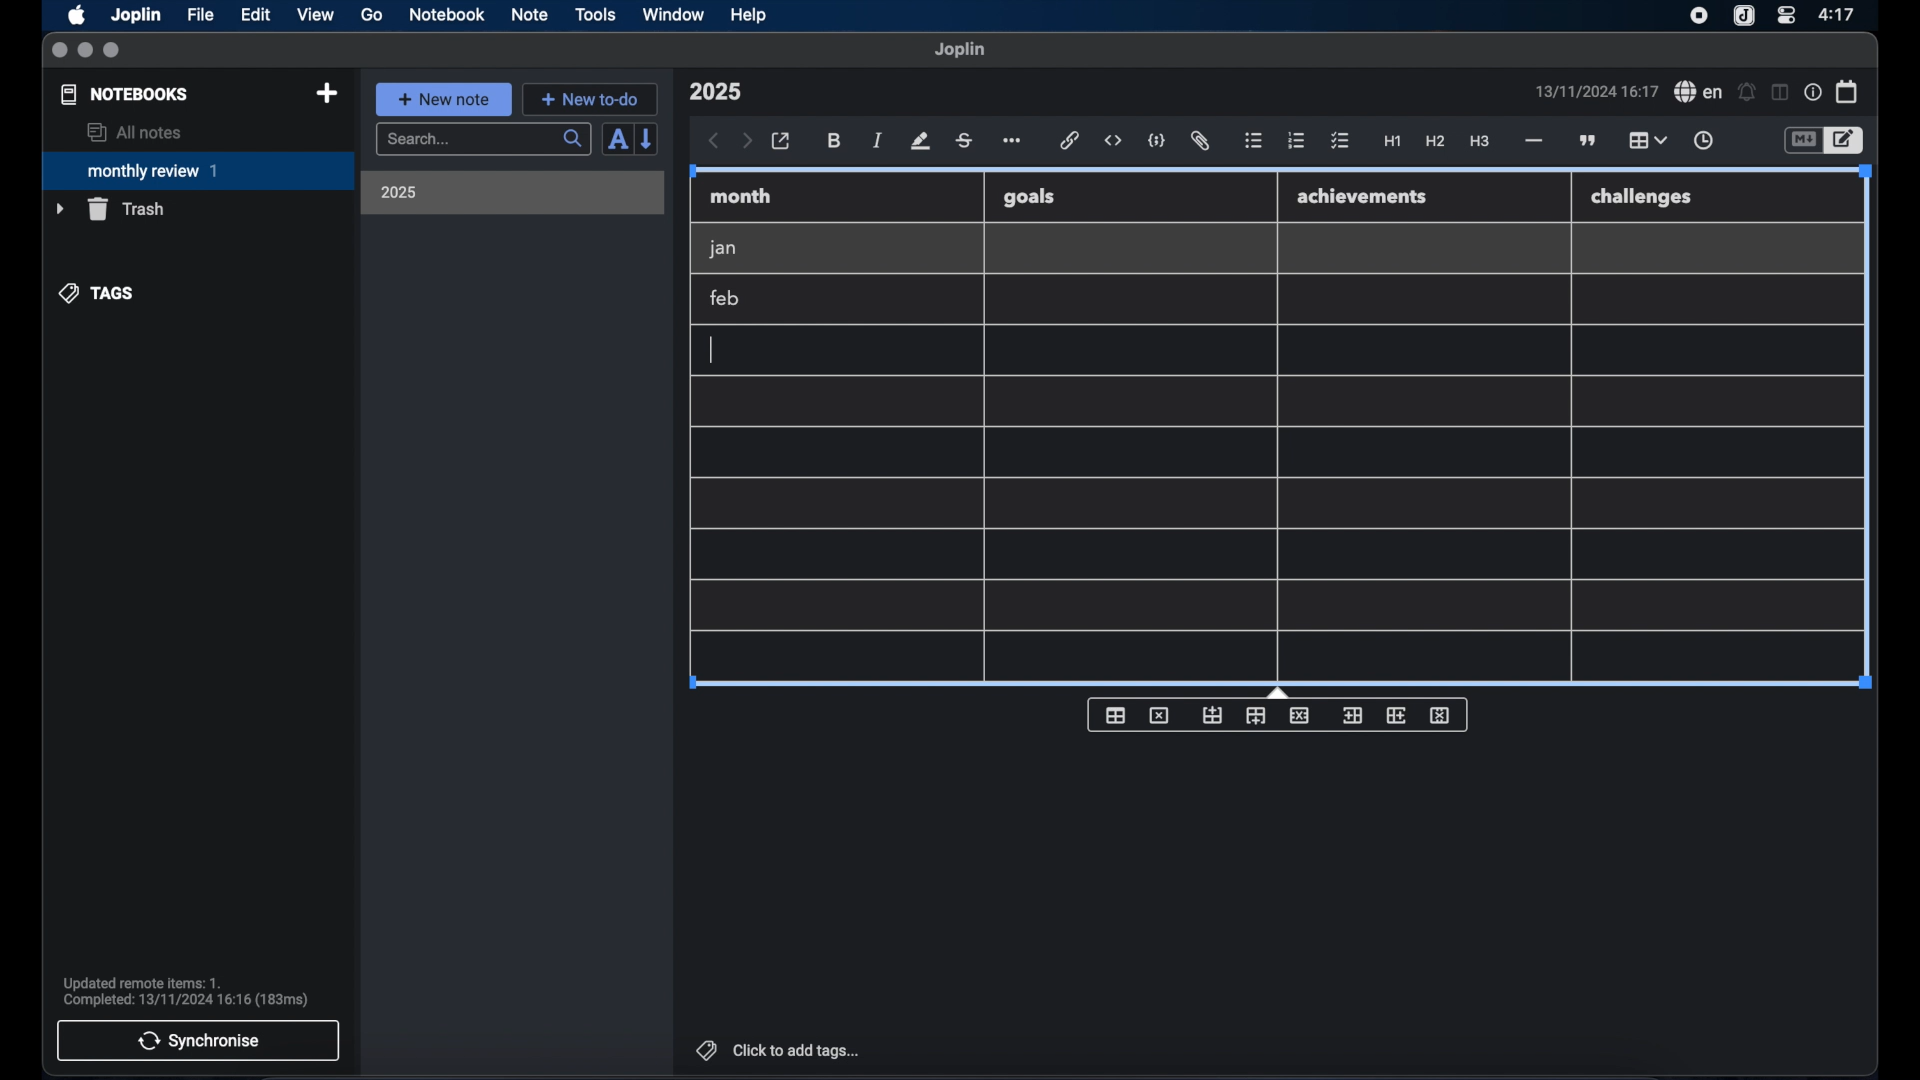 The width and height of the screenshot is (1920, 1080). I want to click on go, so click(372, 14).